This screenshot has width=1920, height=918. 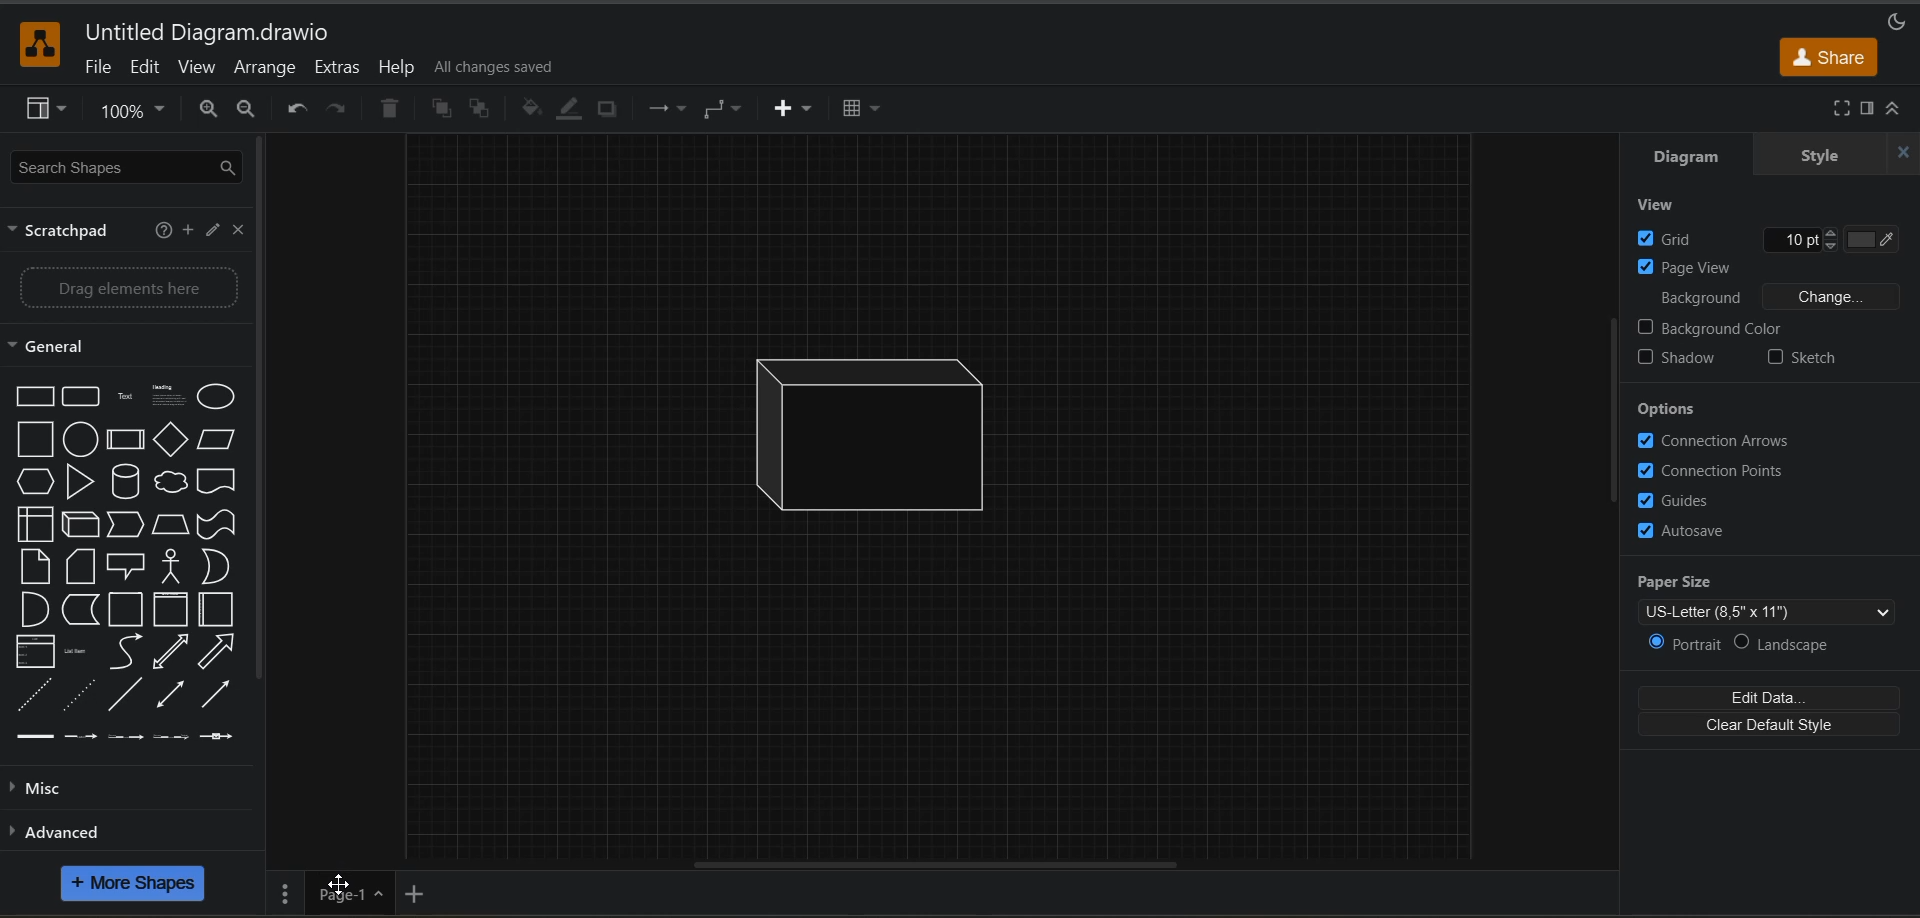 I want to click on share, so click(x=1829, y=58).